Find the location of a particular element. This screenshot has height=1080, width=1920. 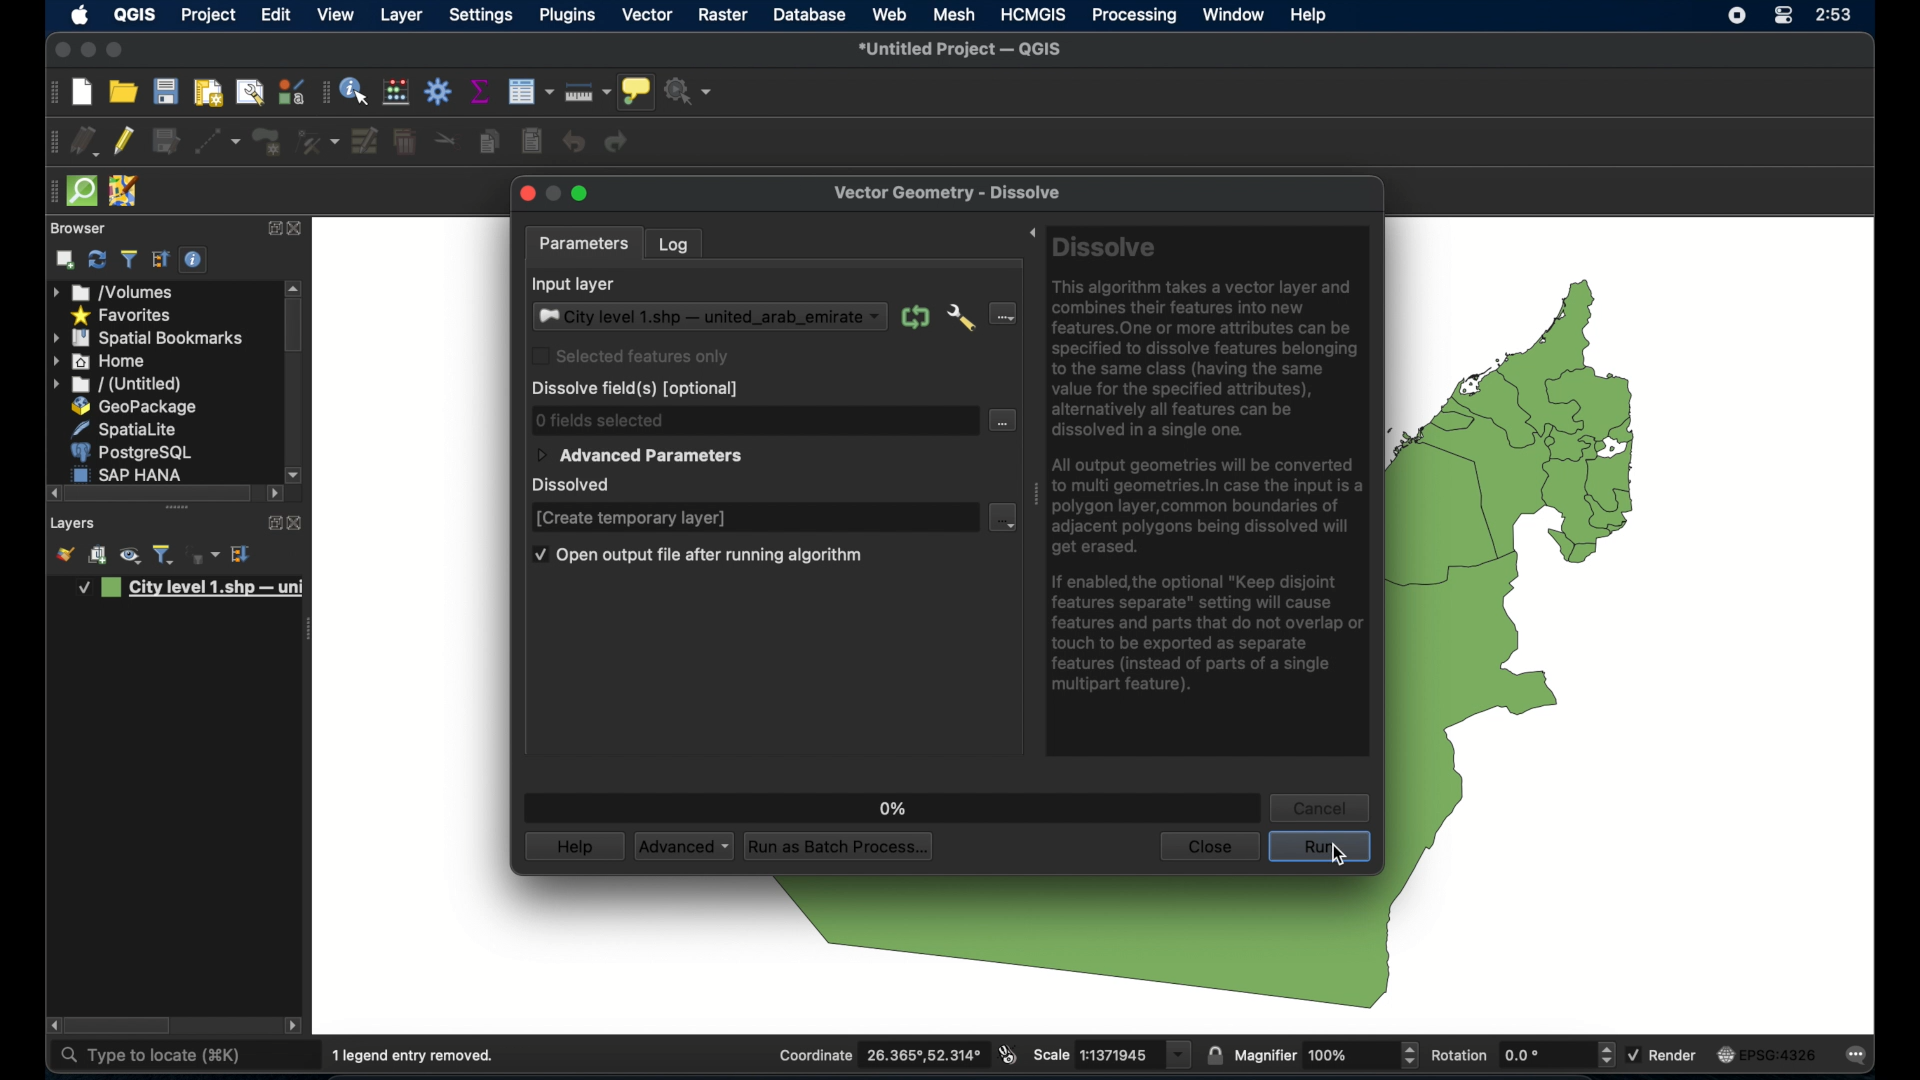

input layer dropdown menu is located at coordinates (709, 317).